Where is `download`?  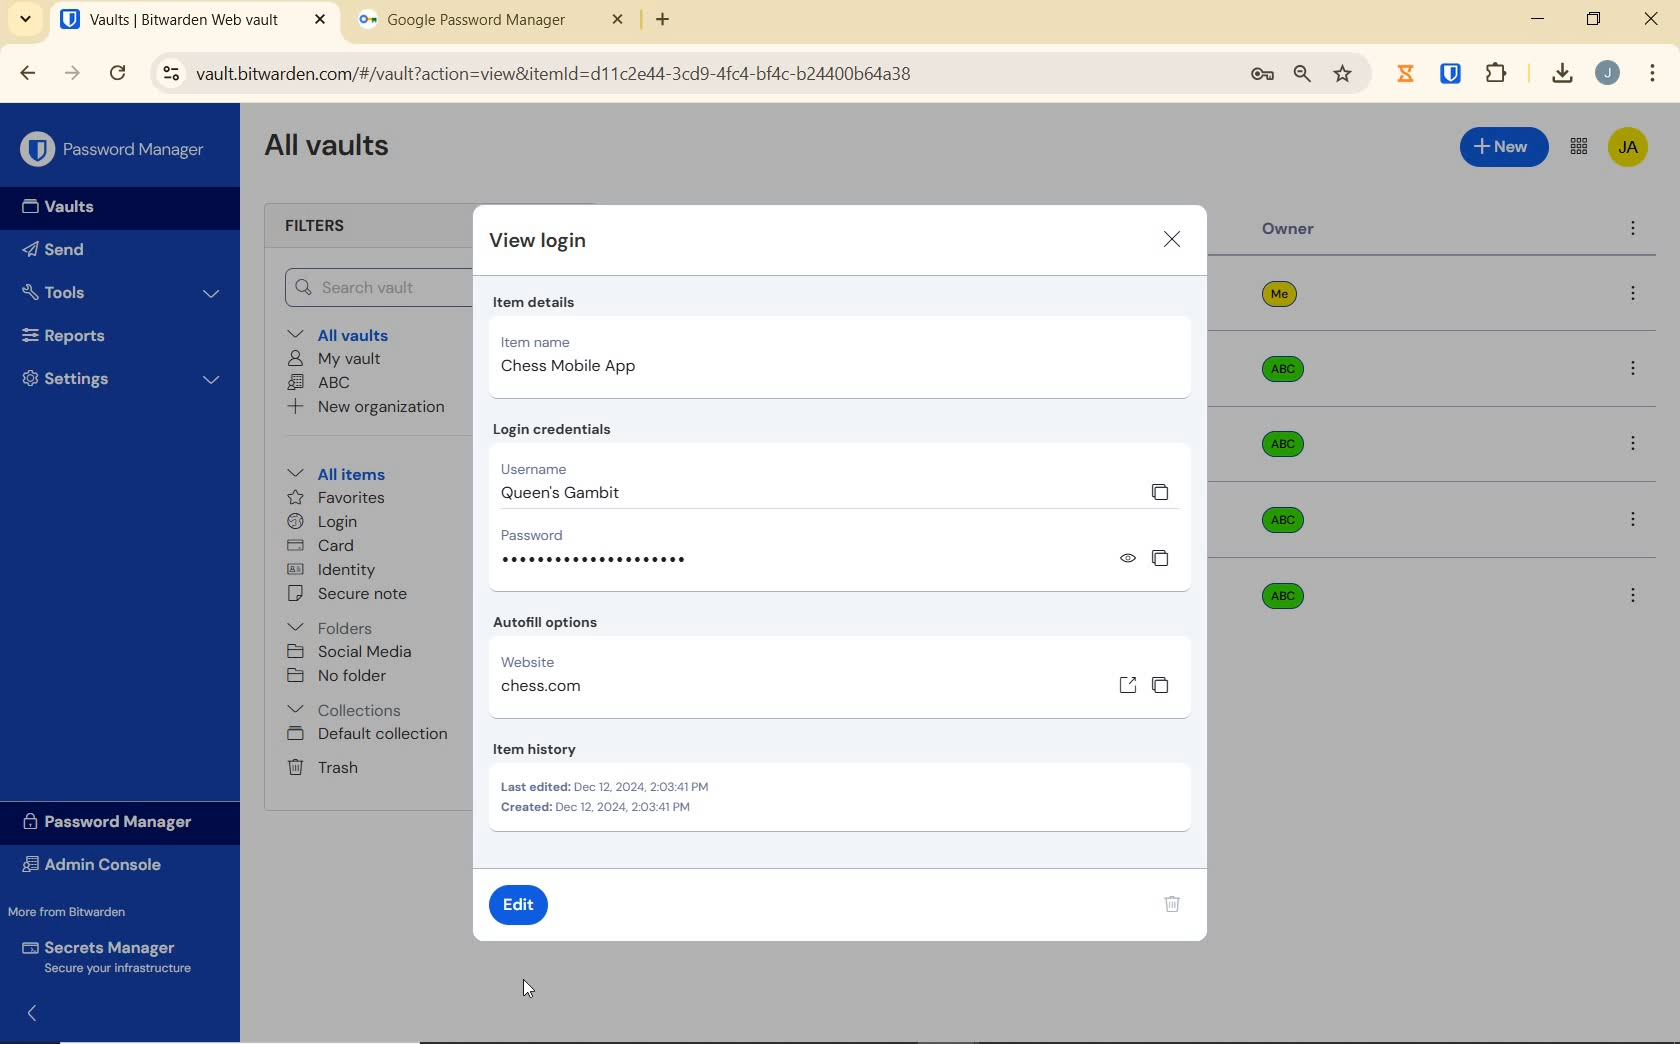
download is located at coordinates (1561, 73).